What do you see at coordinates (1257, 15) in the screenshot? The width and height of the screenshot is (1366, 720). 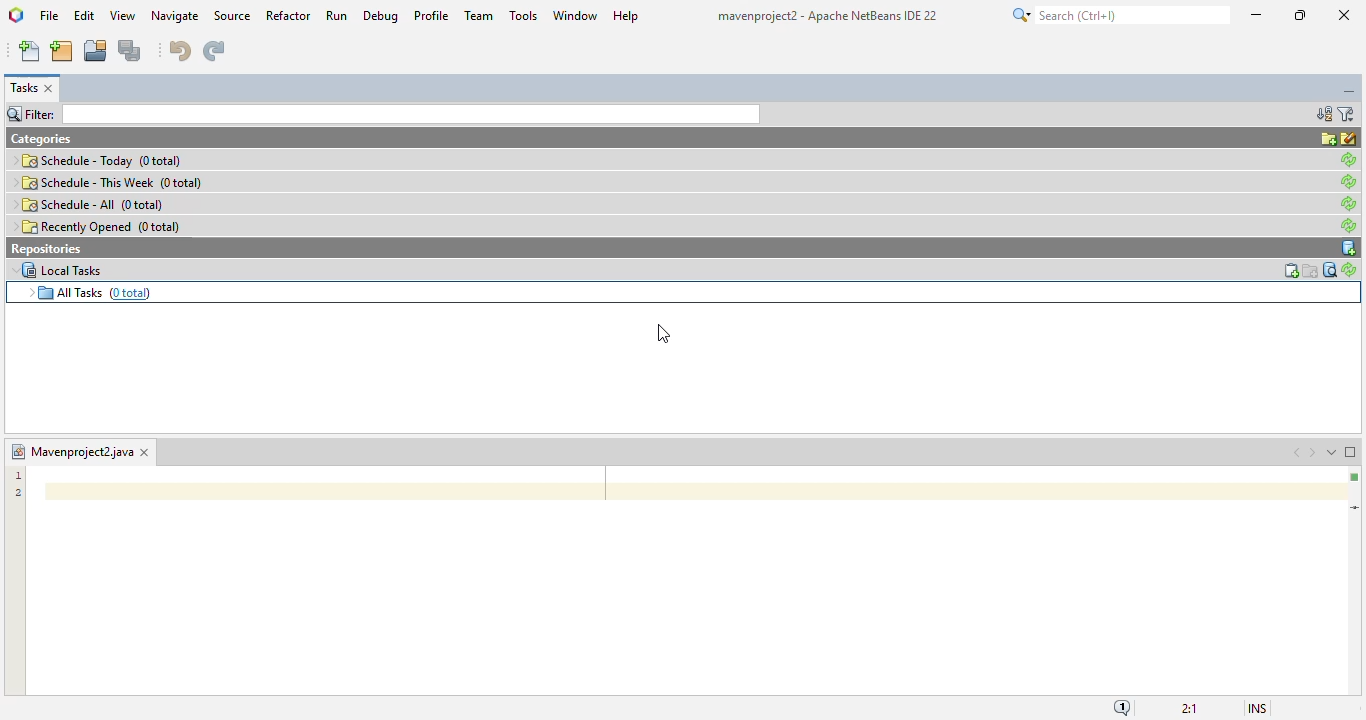 I see `minimize` at bounding box center [1257, 15].